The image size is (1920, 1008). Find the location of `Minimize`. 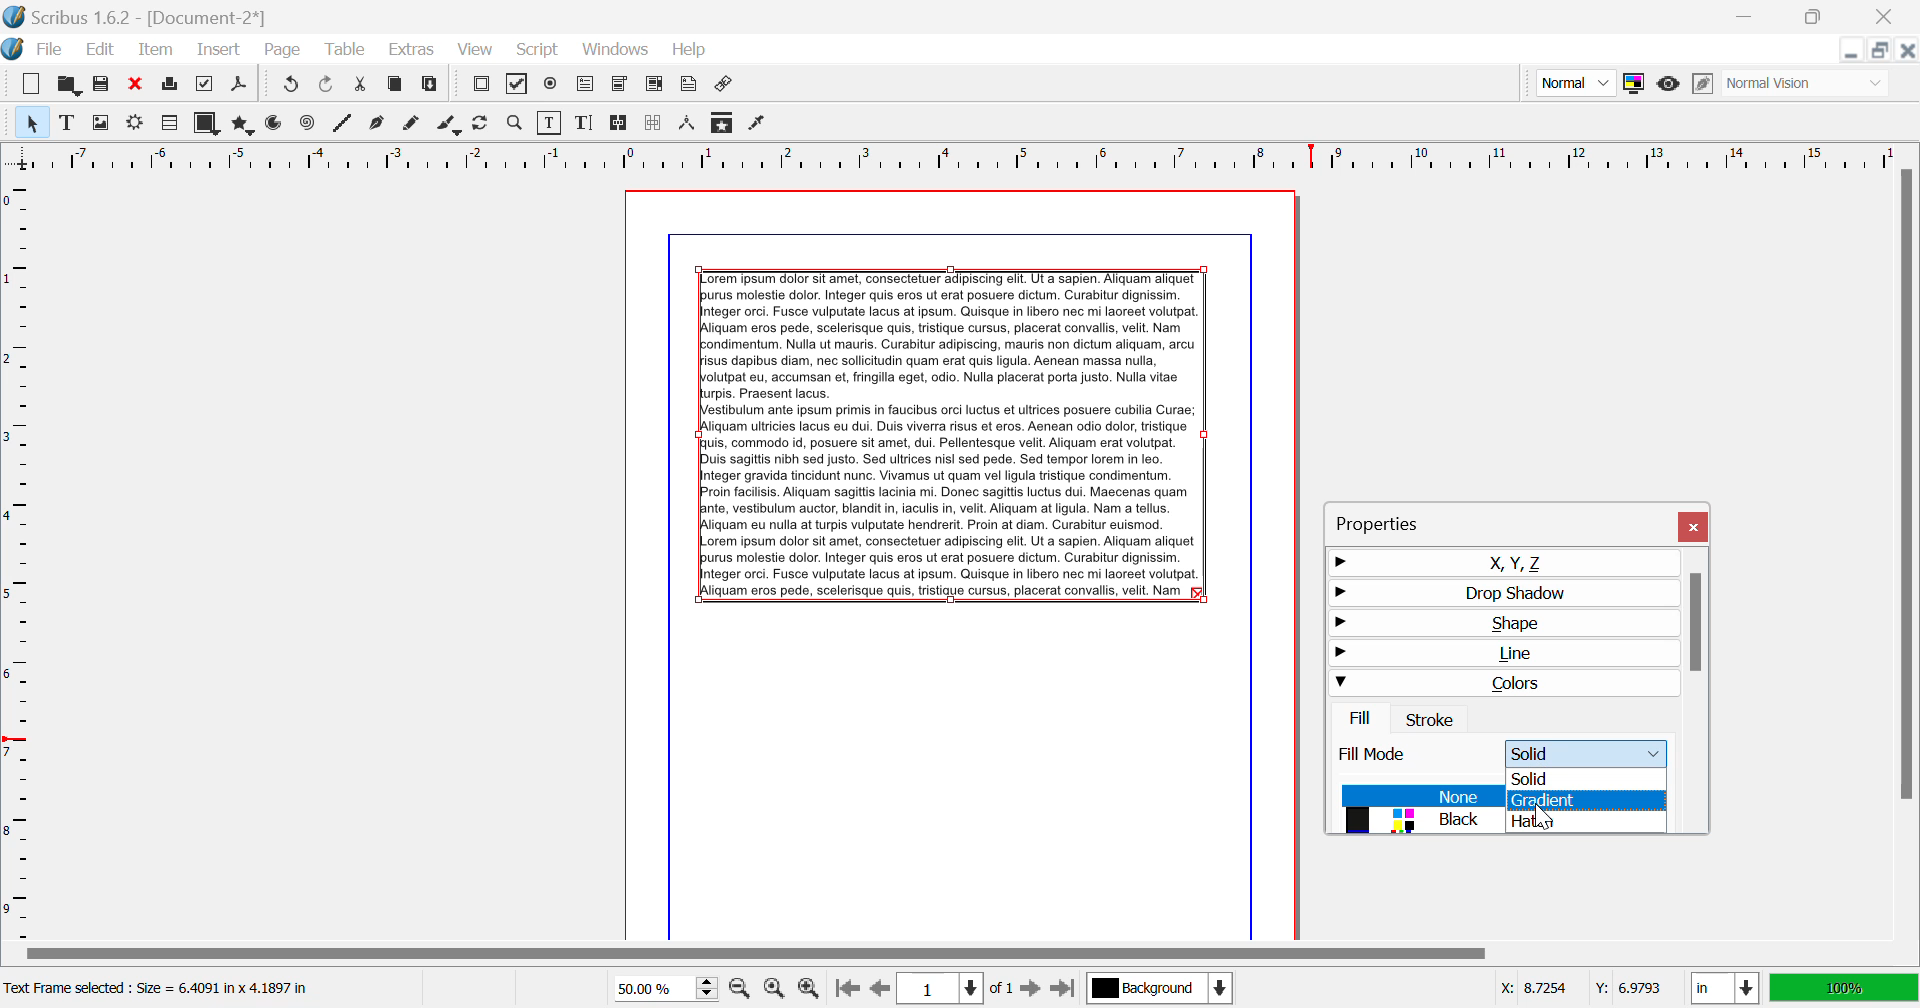

Minimize is located at coordinates (1882, 50).